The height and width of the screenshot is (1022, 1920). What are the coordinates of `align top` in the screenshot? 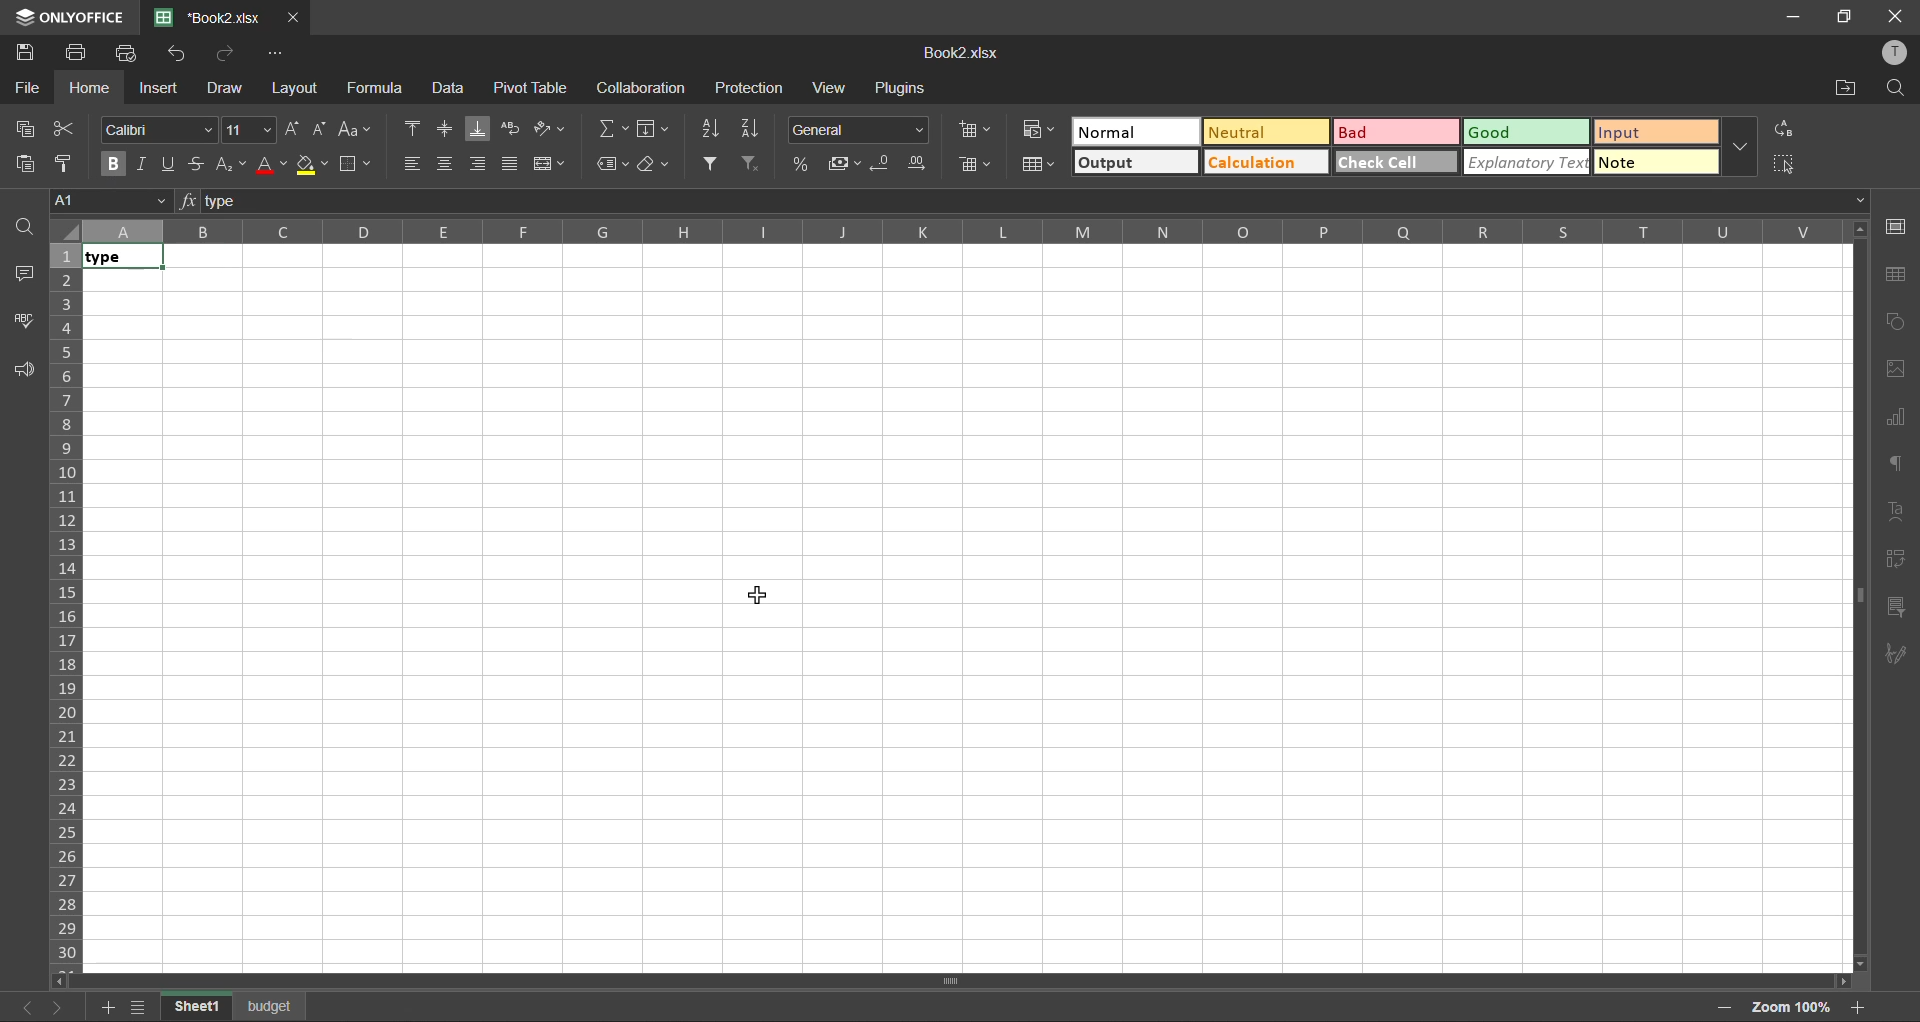 It's located at (414, 129).